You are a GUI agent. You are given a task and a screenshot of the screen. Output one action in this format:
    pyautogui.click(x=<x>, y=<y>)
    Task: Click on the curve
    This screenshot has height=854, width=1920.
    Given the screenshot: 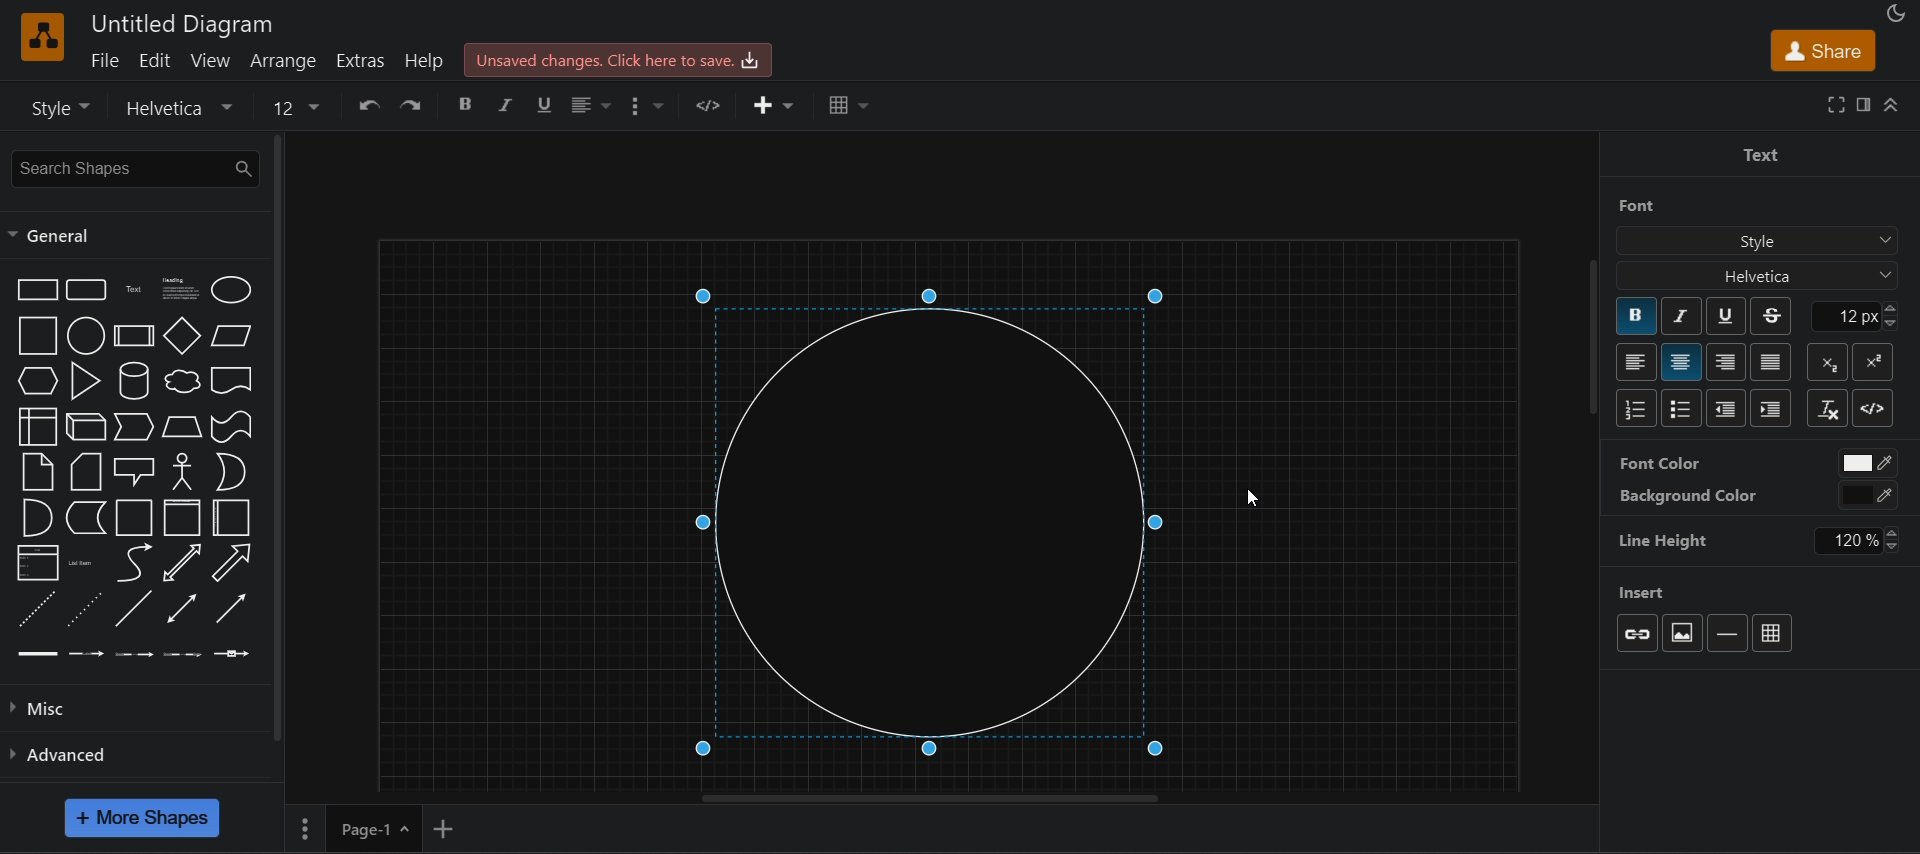 What is the action you would take?
    pyautogui.click(x=132, y=564)
    